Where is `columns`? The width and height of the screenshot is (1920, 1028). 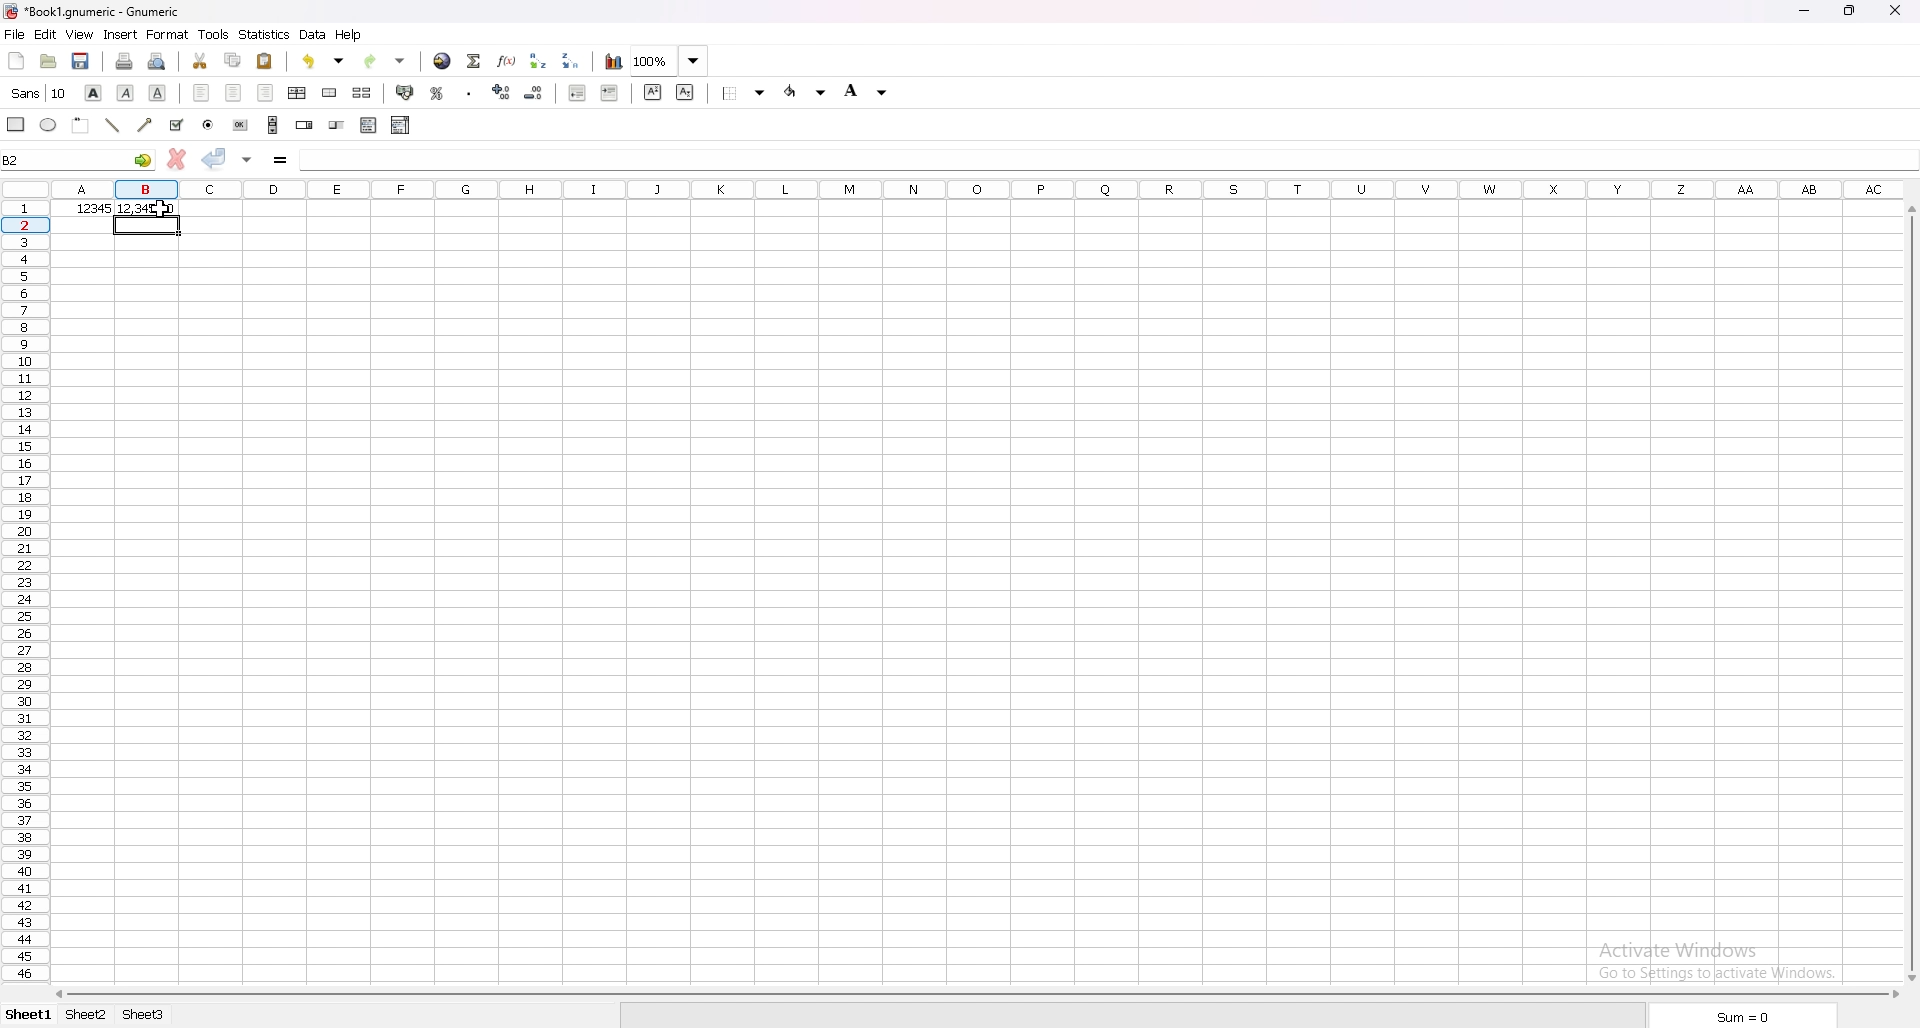
columns is located at coordinates (979, 187).